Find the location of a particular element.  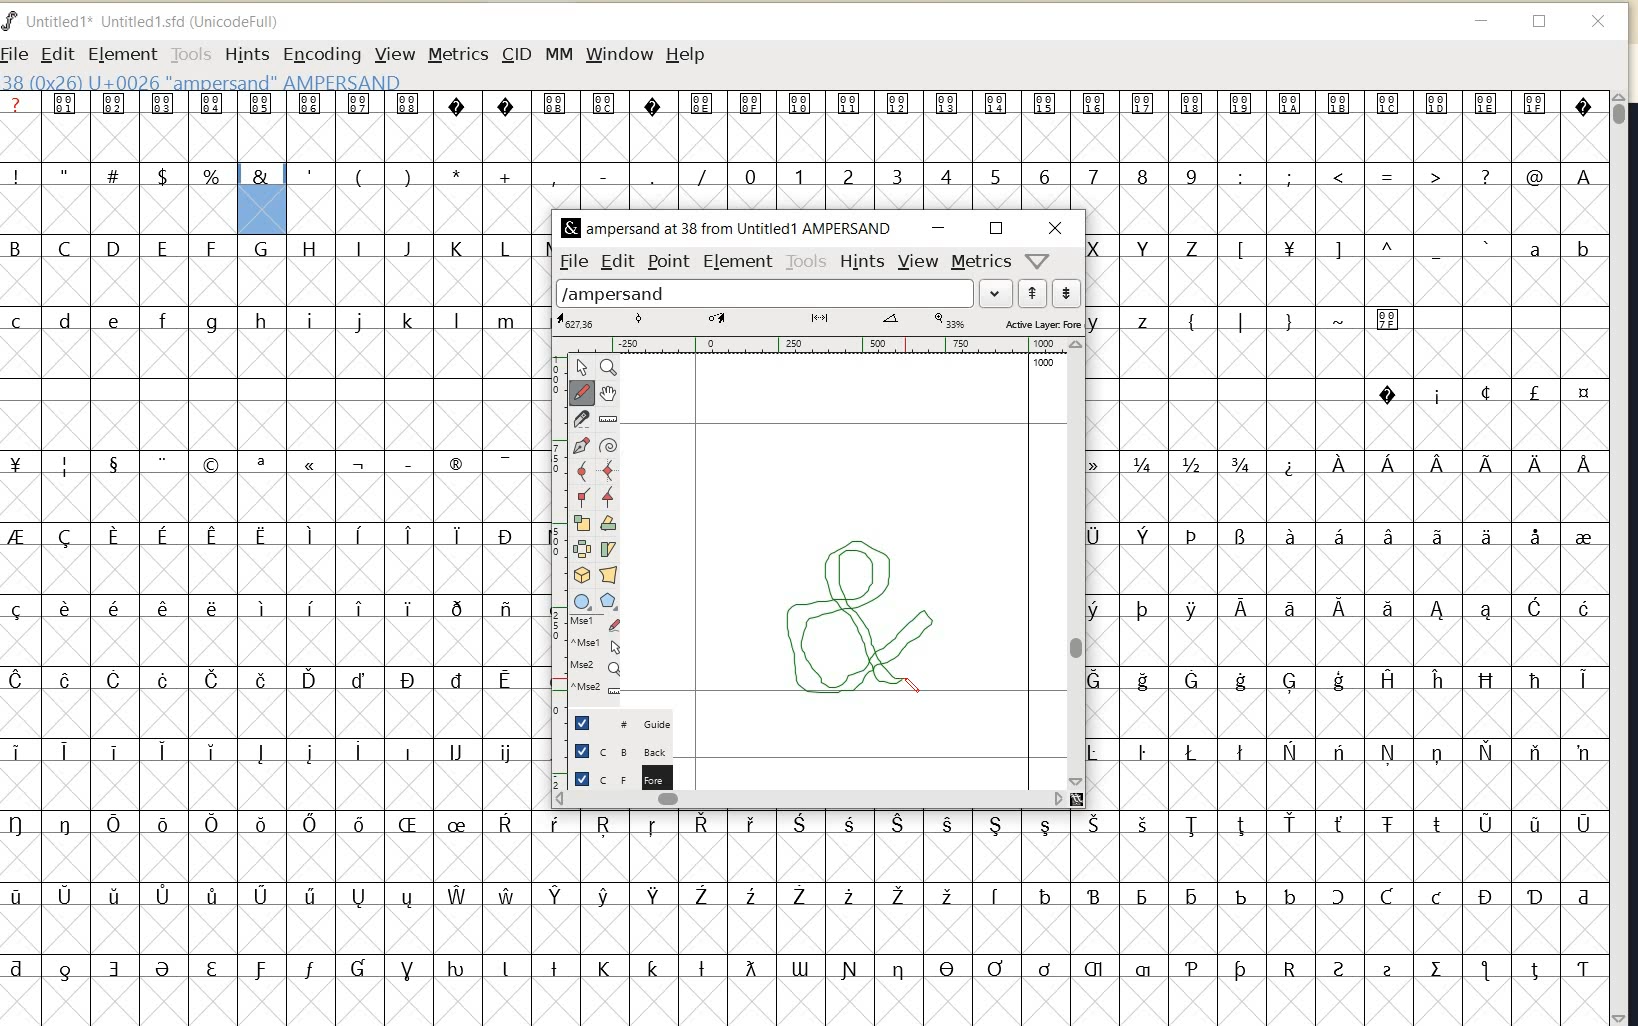

HELP/WINDOW is located at coordinates (1038, 260).